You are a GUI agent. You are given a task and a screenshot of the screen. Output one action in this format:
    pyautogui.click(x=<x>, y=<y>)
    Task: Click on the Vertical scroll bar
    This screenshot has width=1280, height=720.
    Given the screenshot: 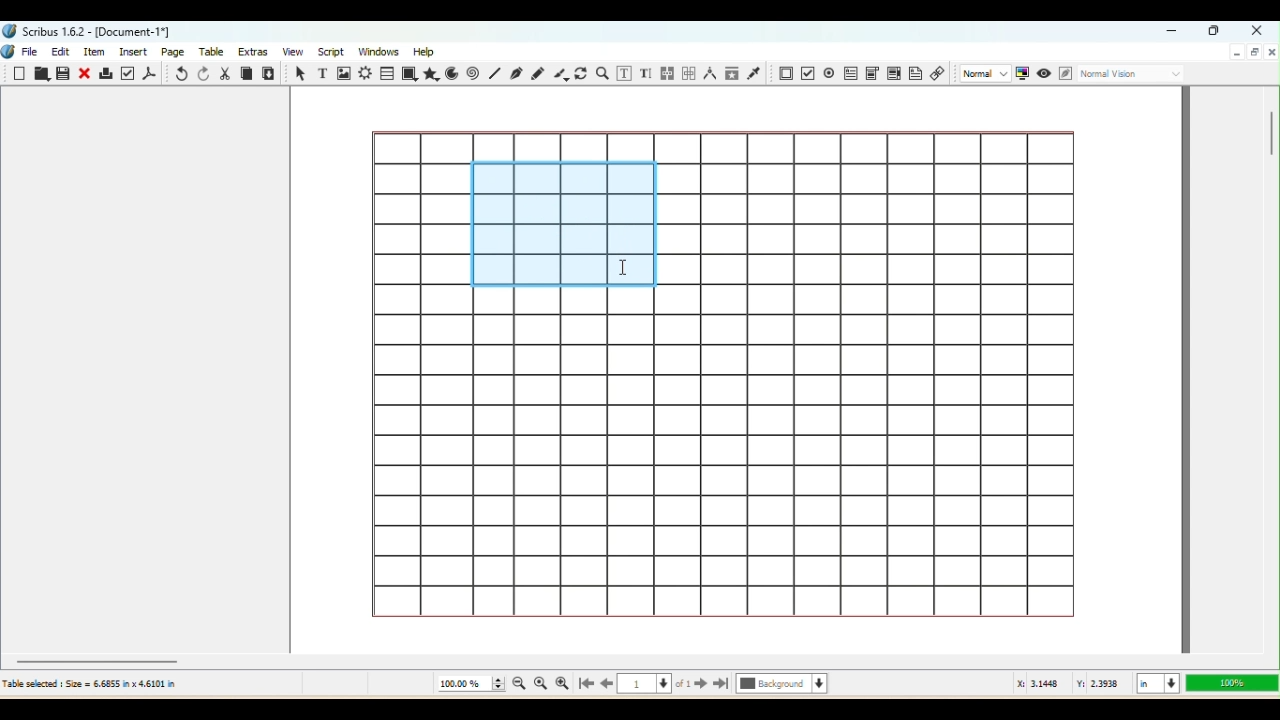 What is the action you would take?
    pyautogui.click(x=1271, y=368)
    